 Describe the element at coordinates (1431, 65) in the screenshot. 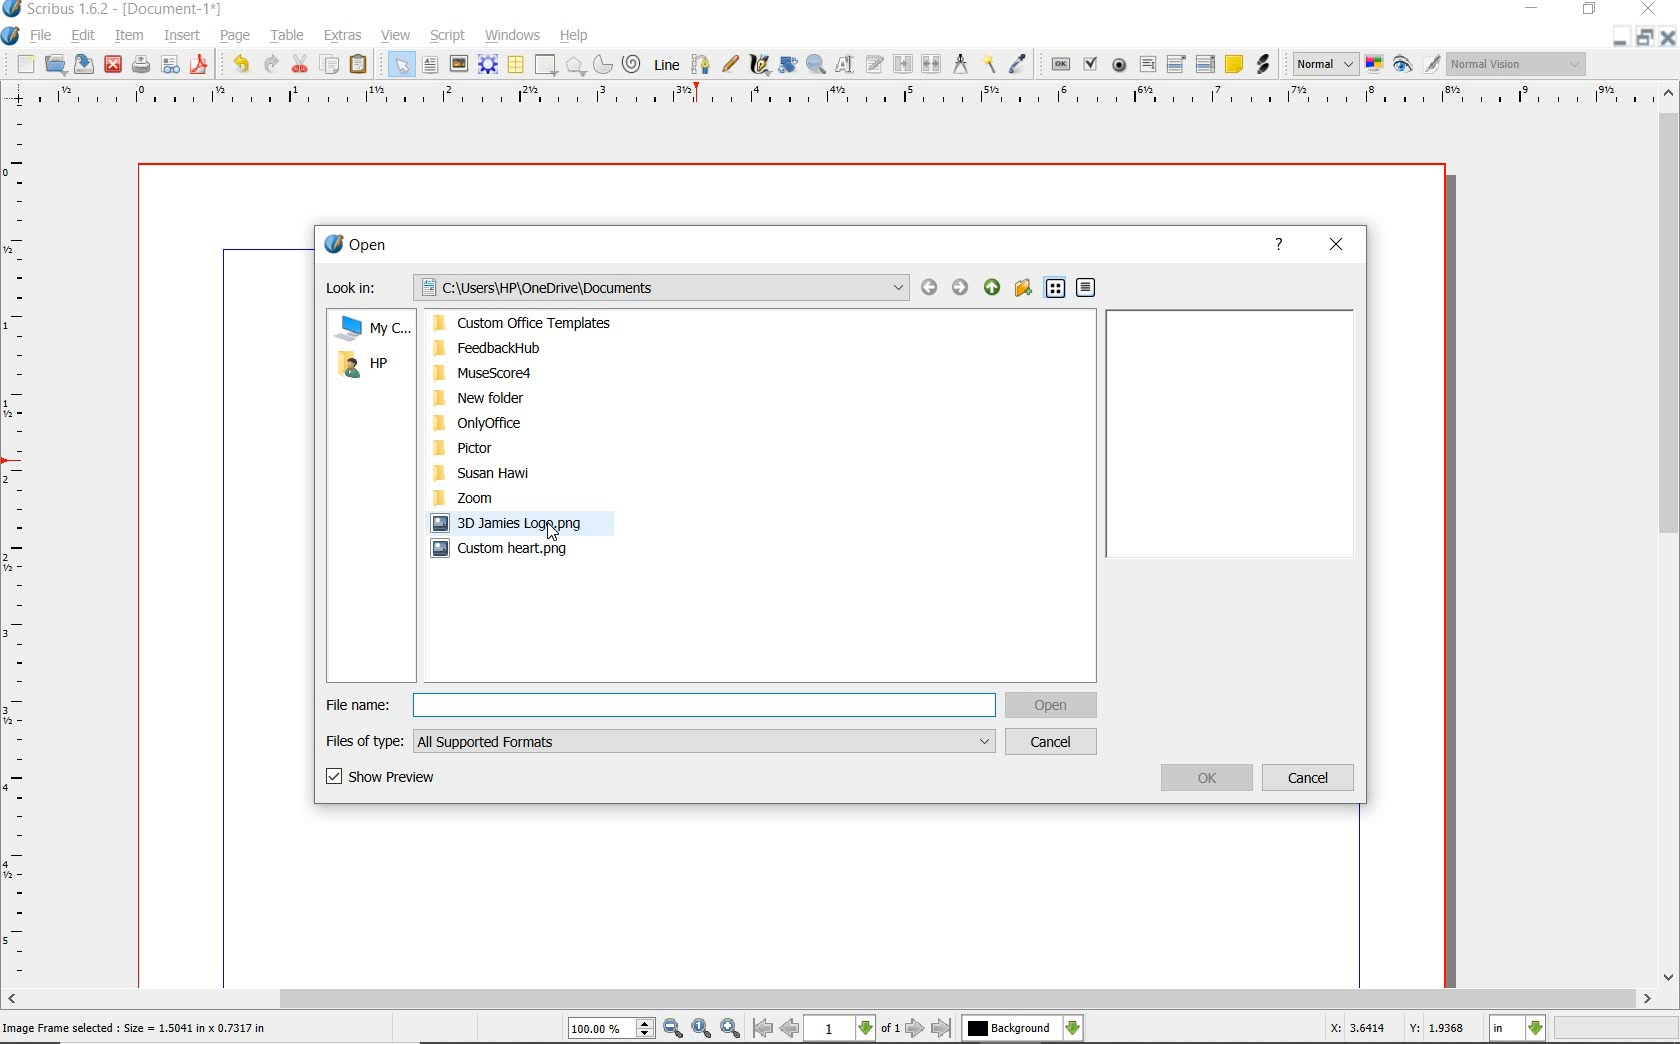

I see `edit in preview mode` at that location.